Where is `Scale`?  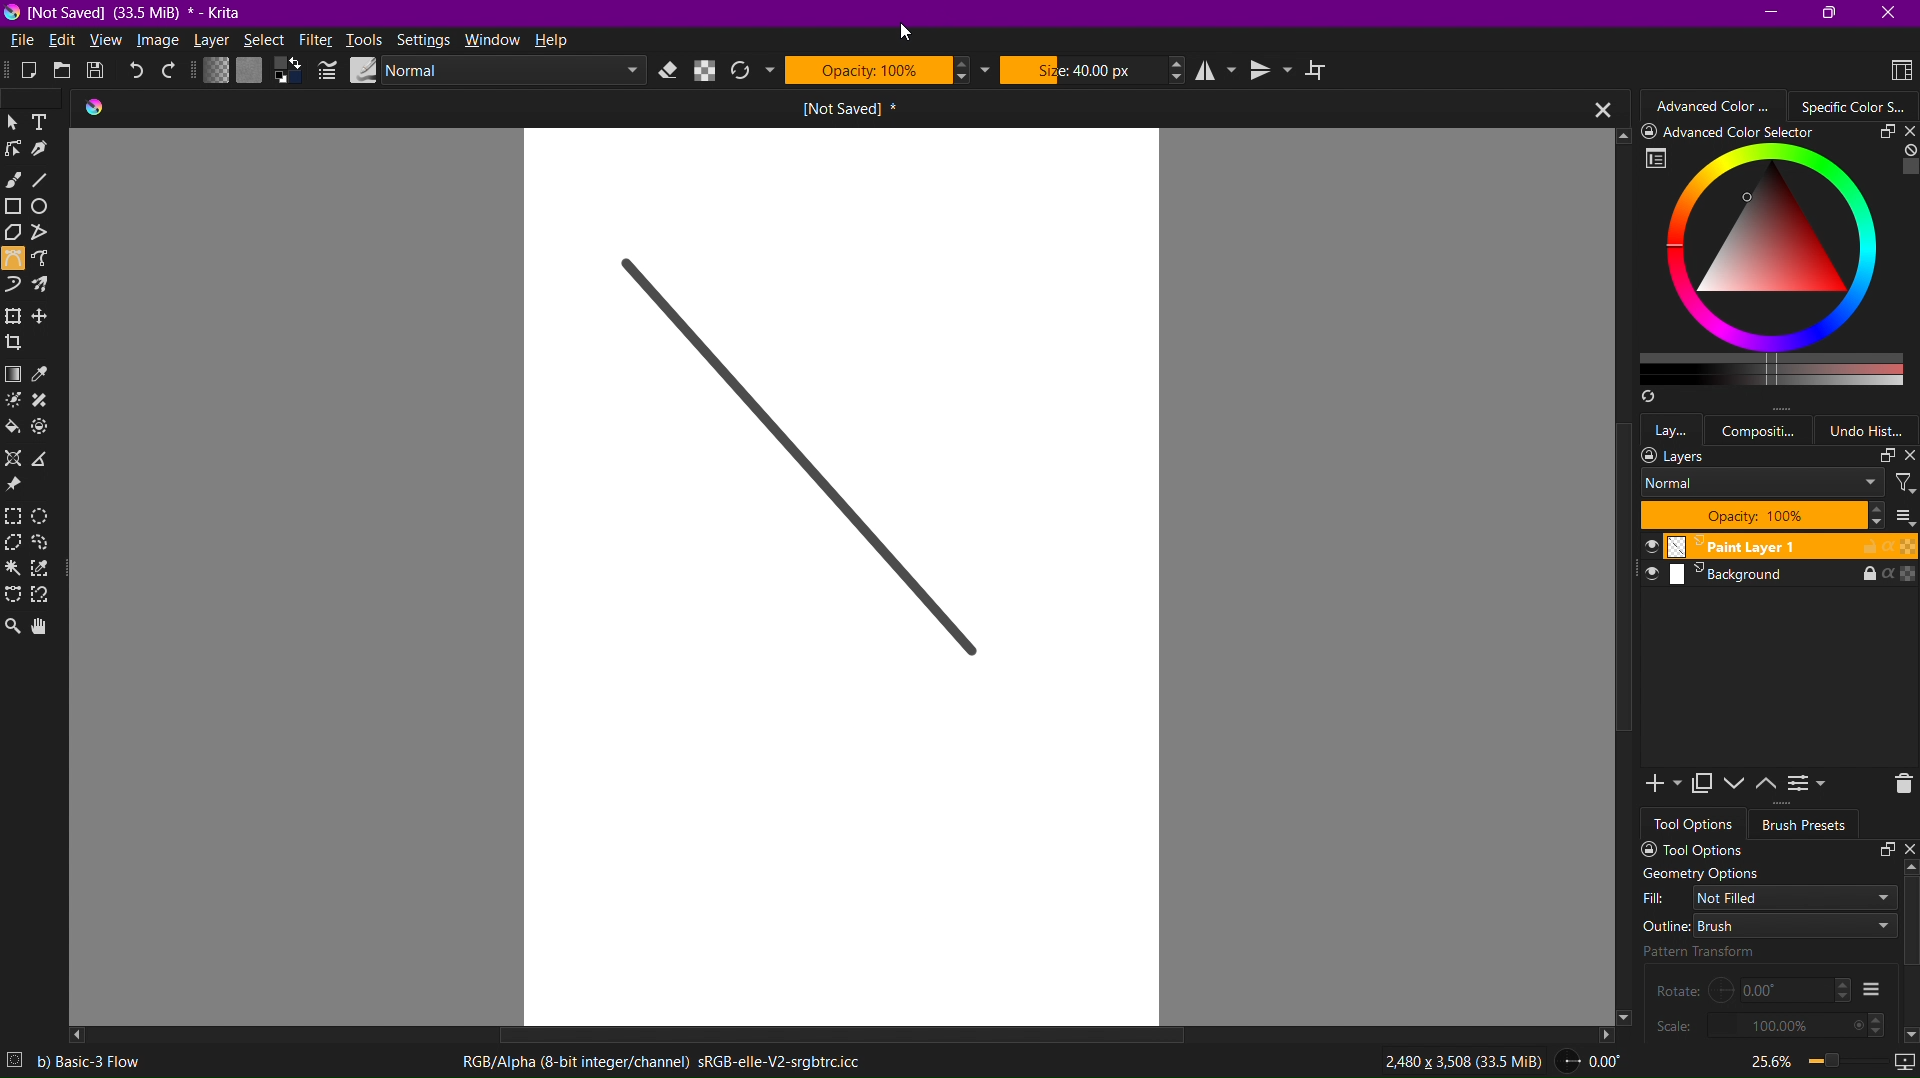
Scale is located at coordinates (1769, 1025).